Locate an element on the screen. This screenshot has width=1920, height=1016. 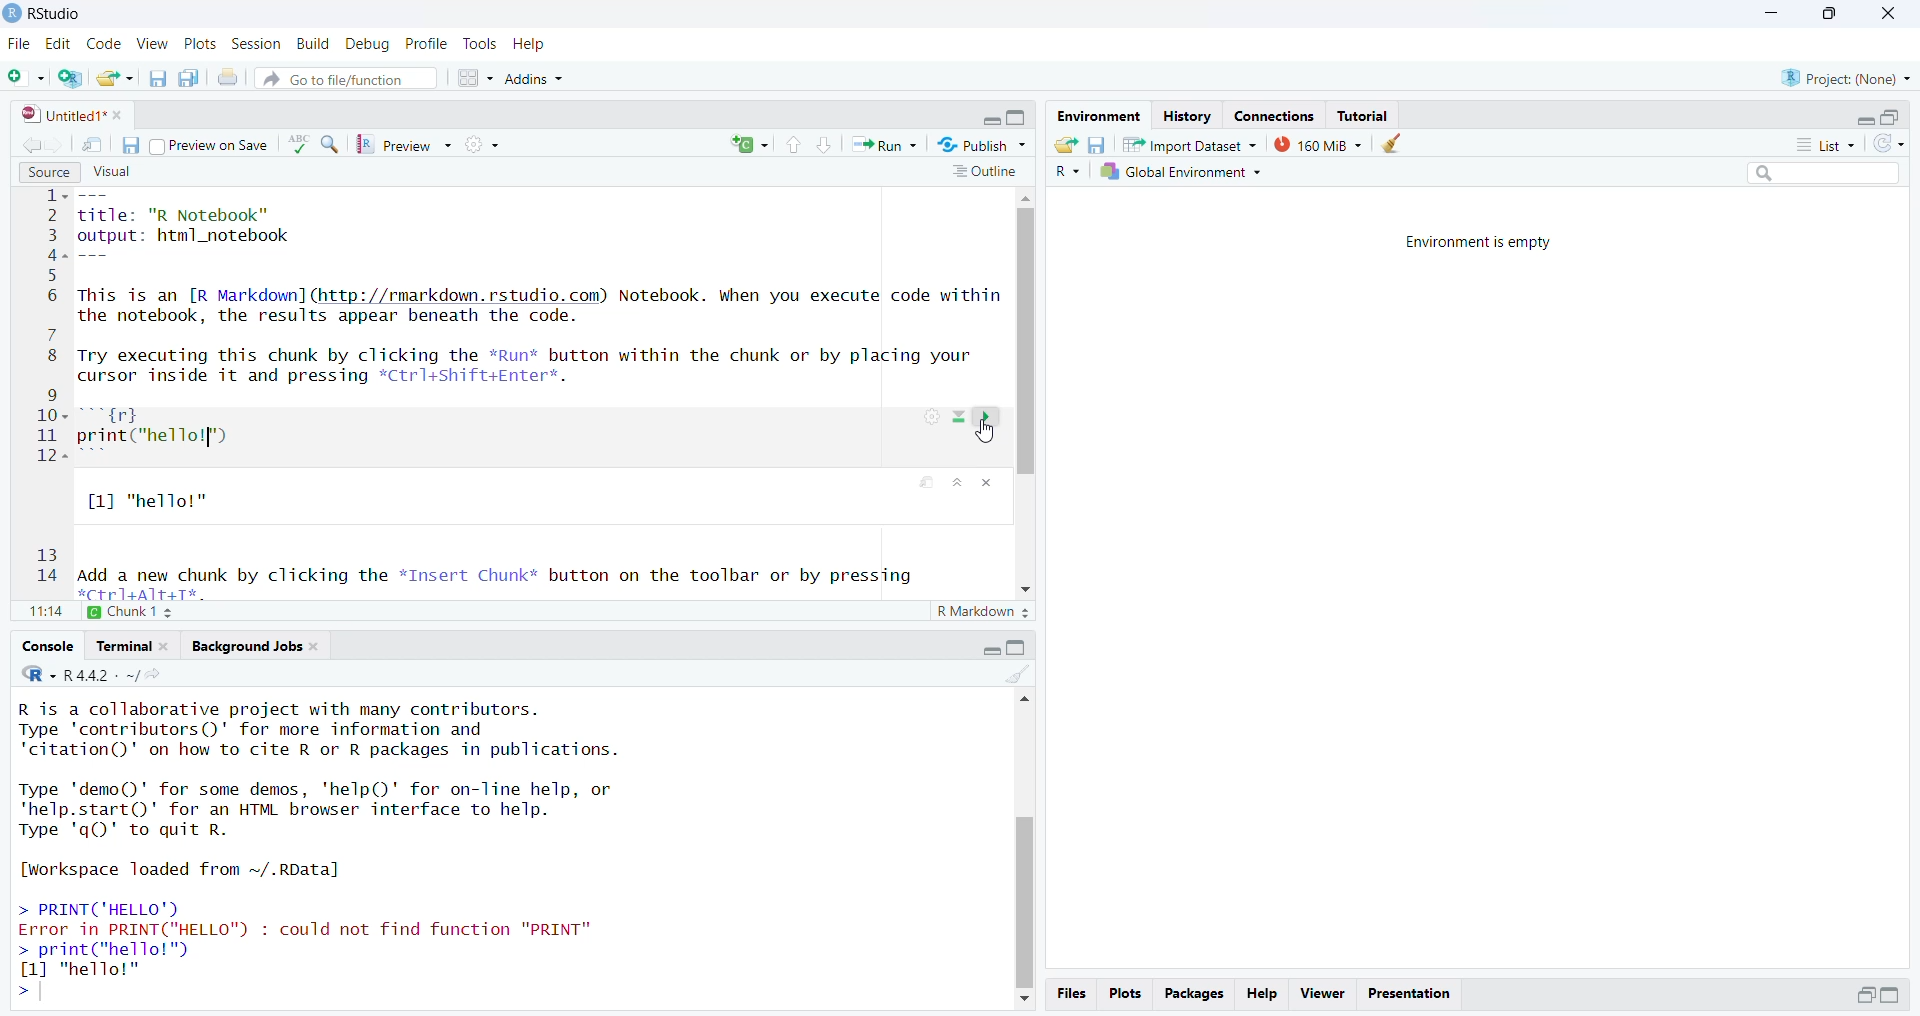
scrollbar is located at coordinates (1028, 395).